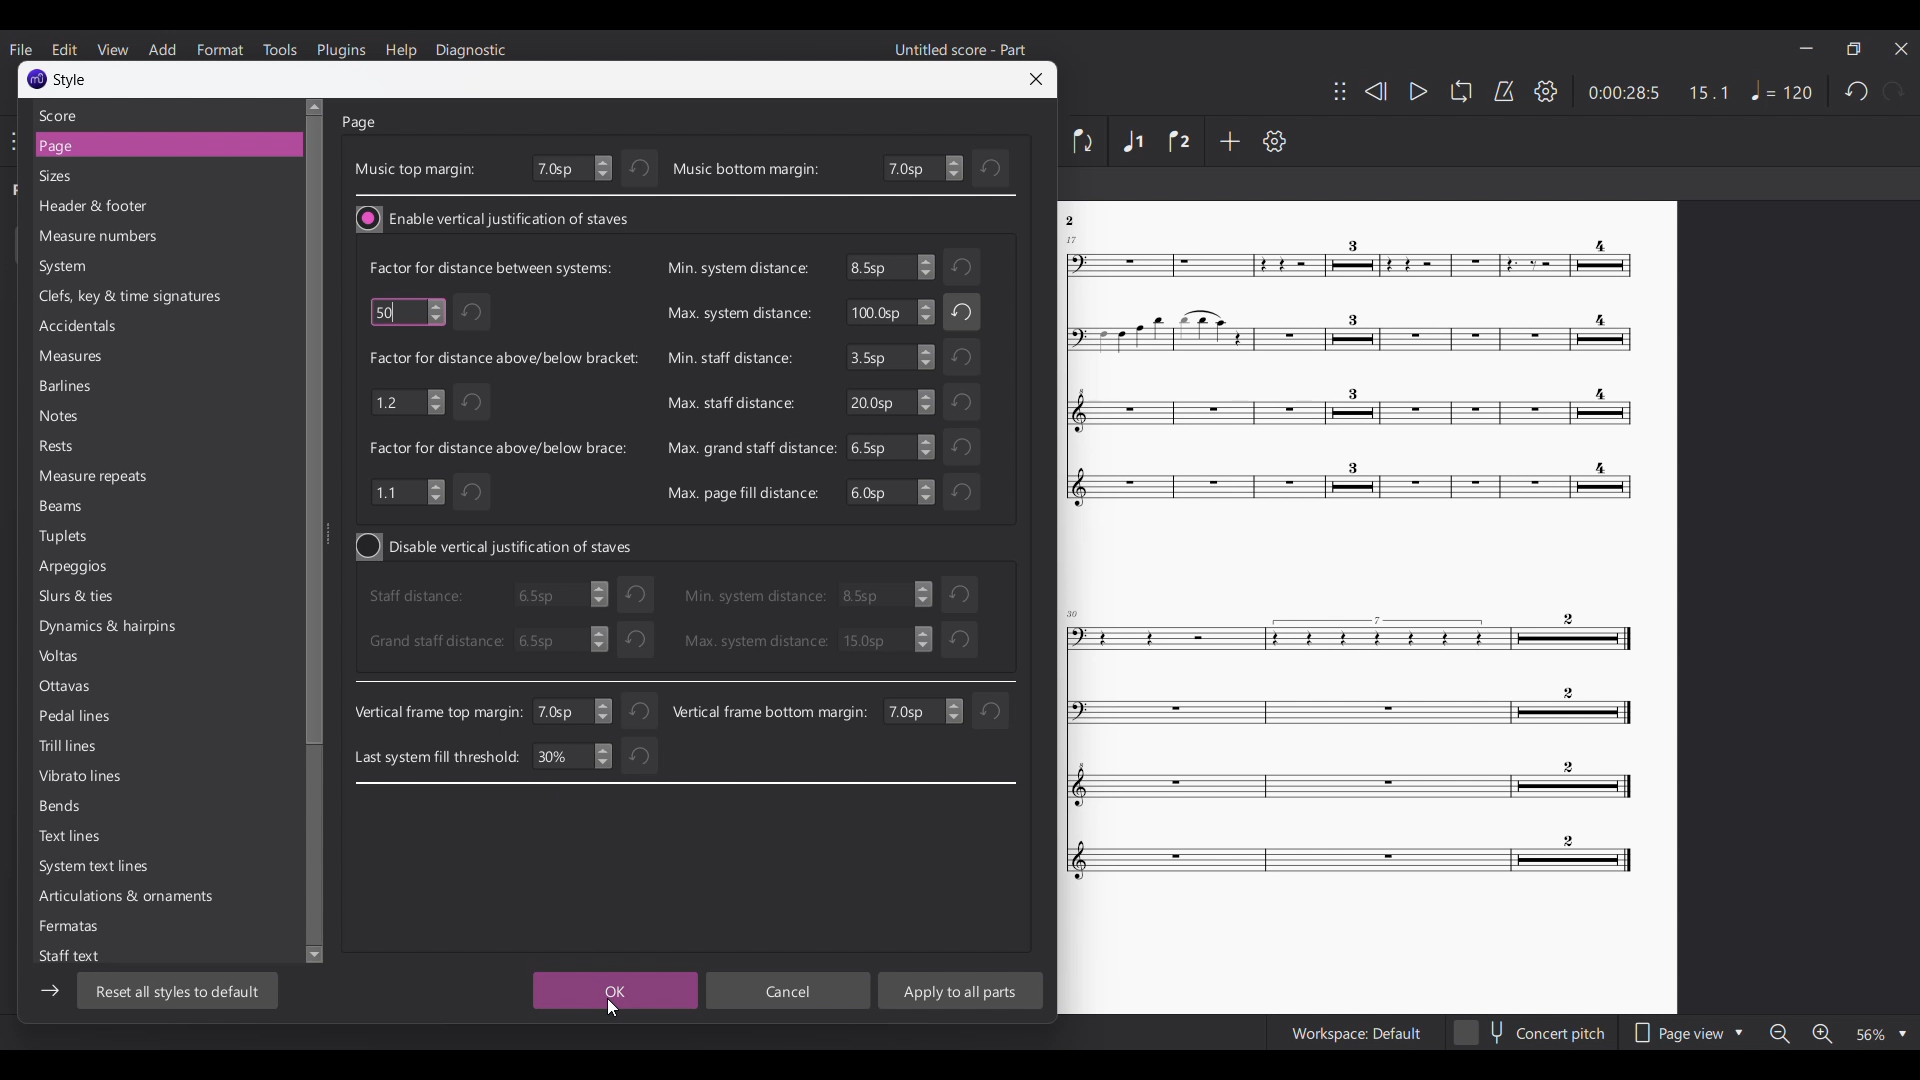 The width and height of the screenshot is (1920, 1080). Describe the element at coordinates (1807, 48) in the screenshot. I see `Minimize` at that location.